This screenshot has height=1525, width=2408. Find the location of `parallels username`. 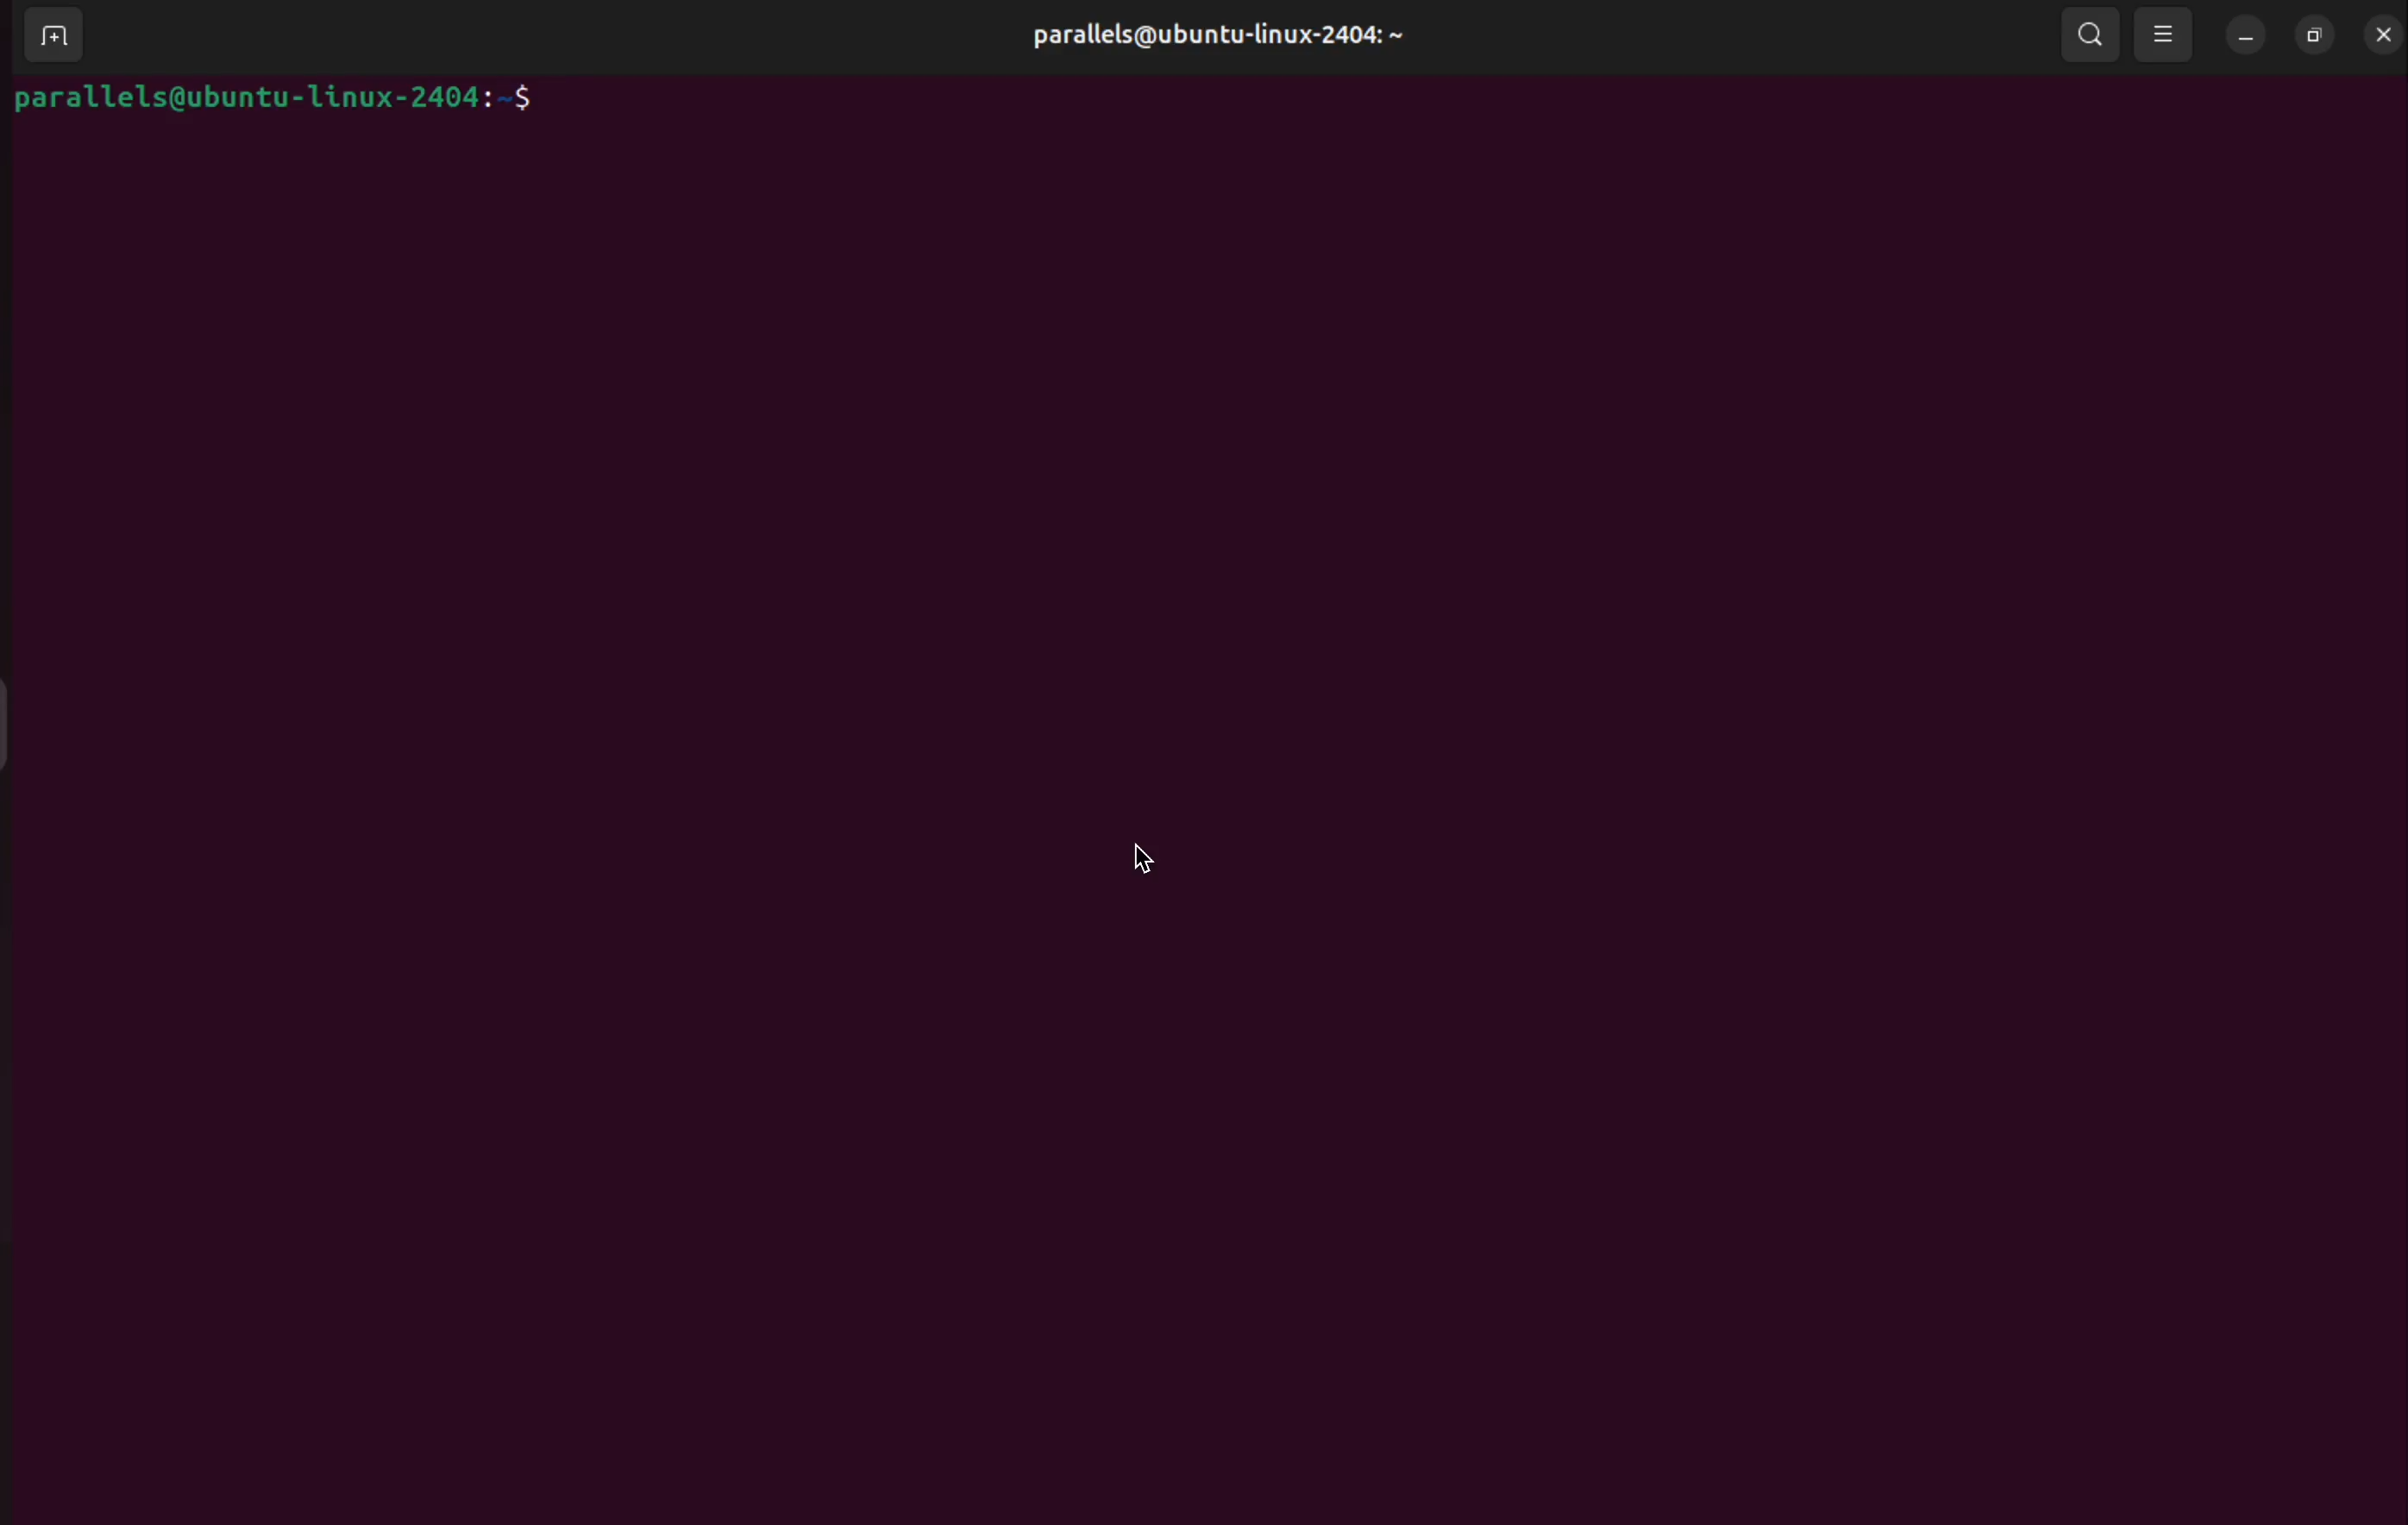

parallels username is located at coordinates (1206, 39).